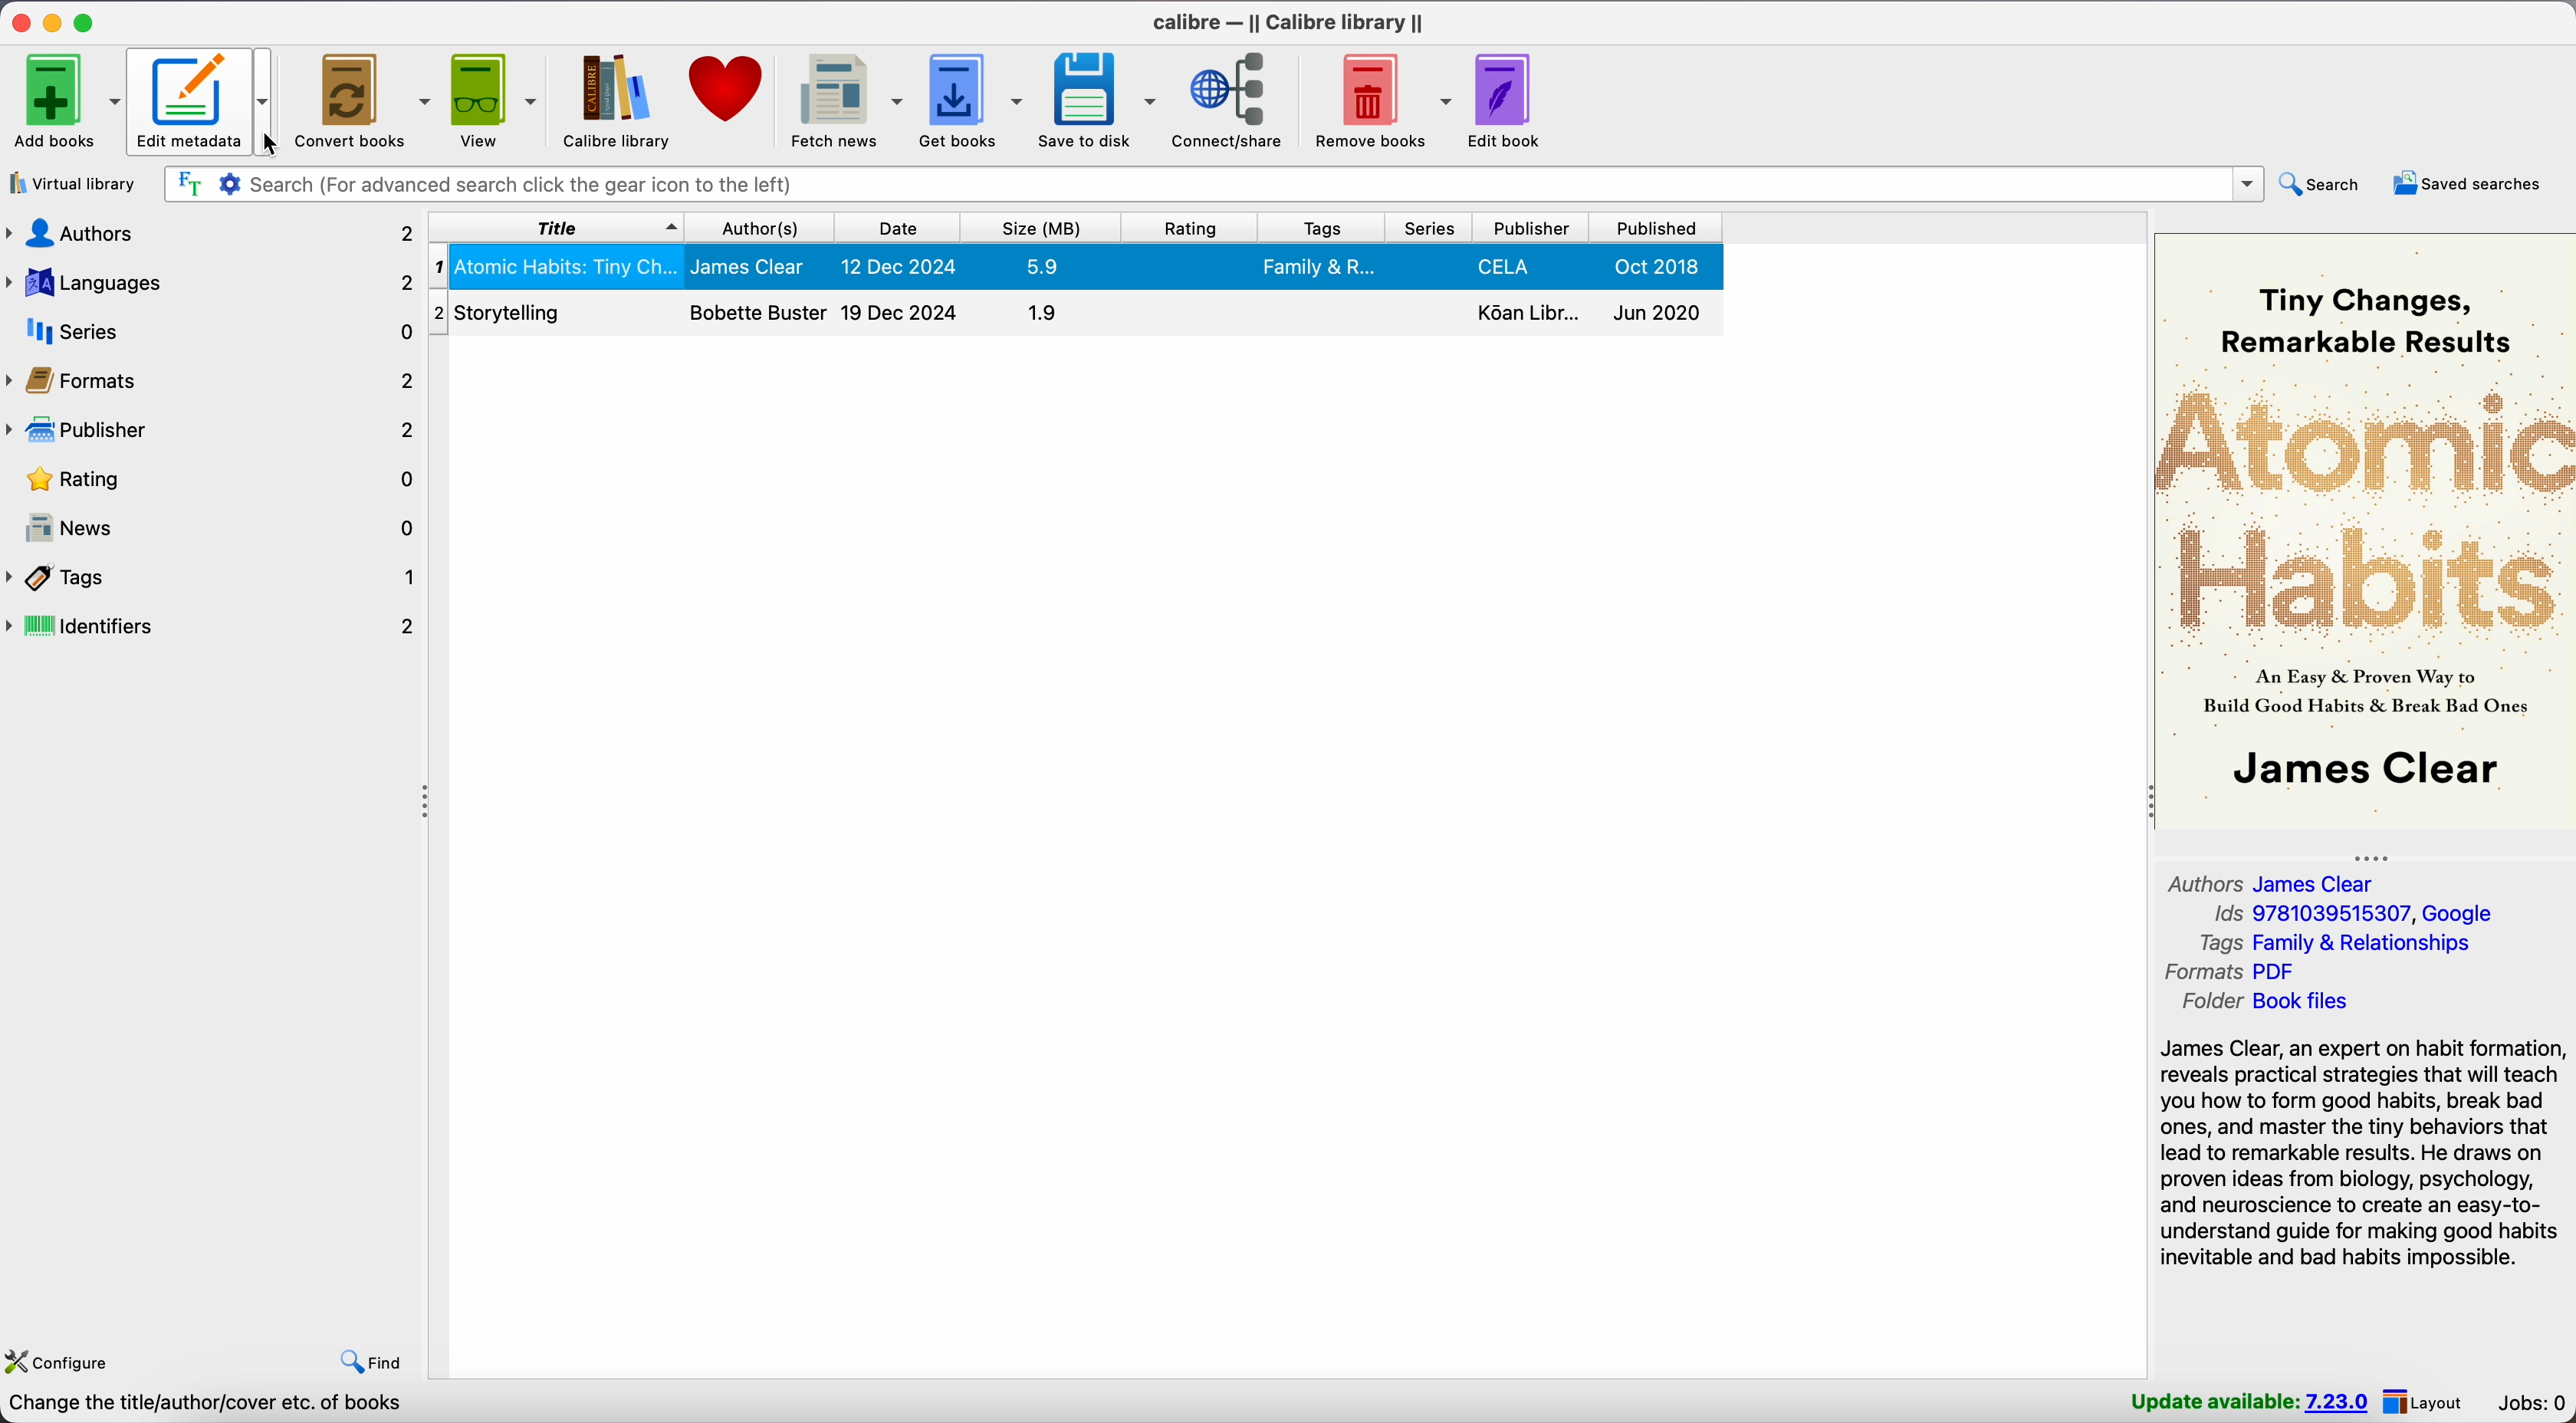 This screenshot has height=1423, width=2576. What do you see at coordinates (360, 102) in the screenshot?
I see `convert books` at bounding box center [360, 102].